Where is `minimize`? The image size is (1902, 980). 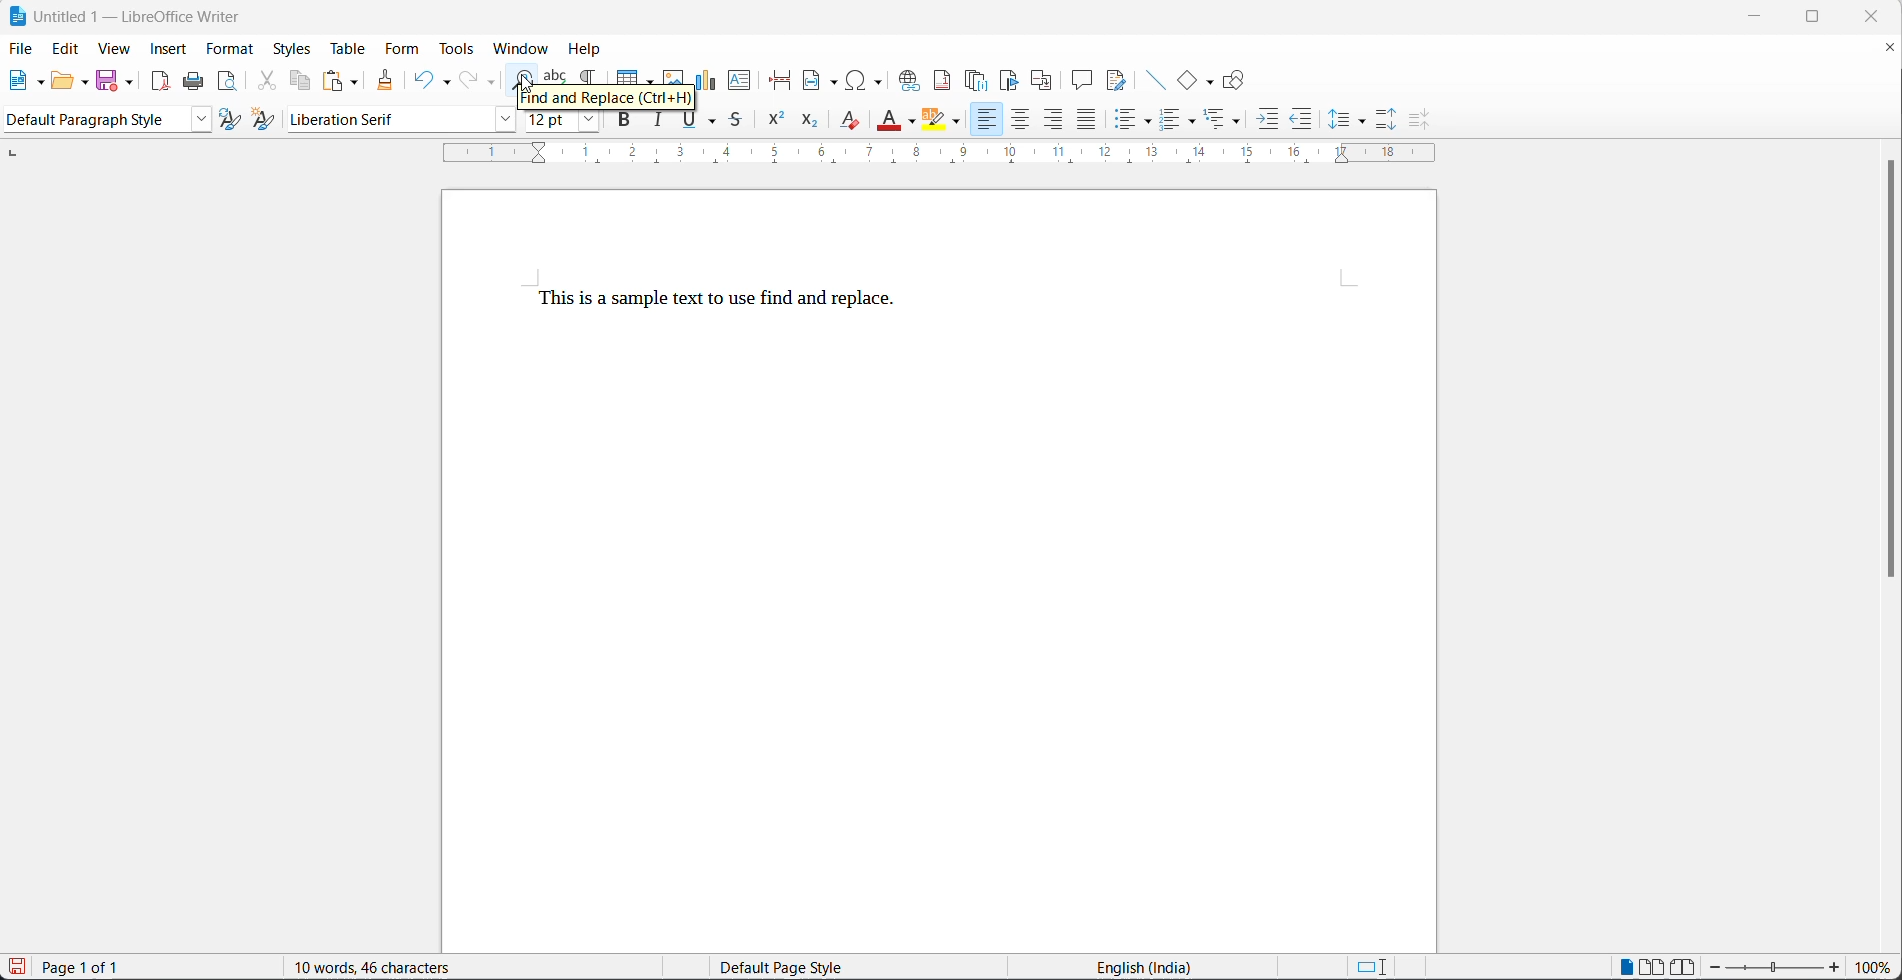 minimize is located at coordinates (1764, 15).